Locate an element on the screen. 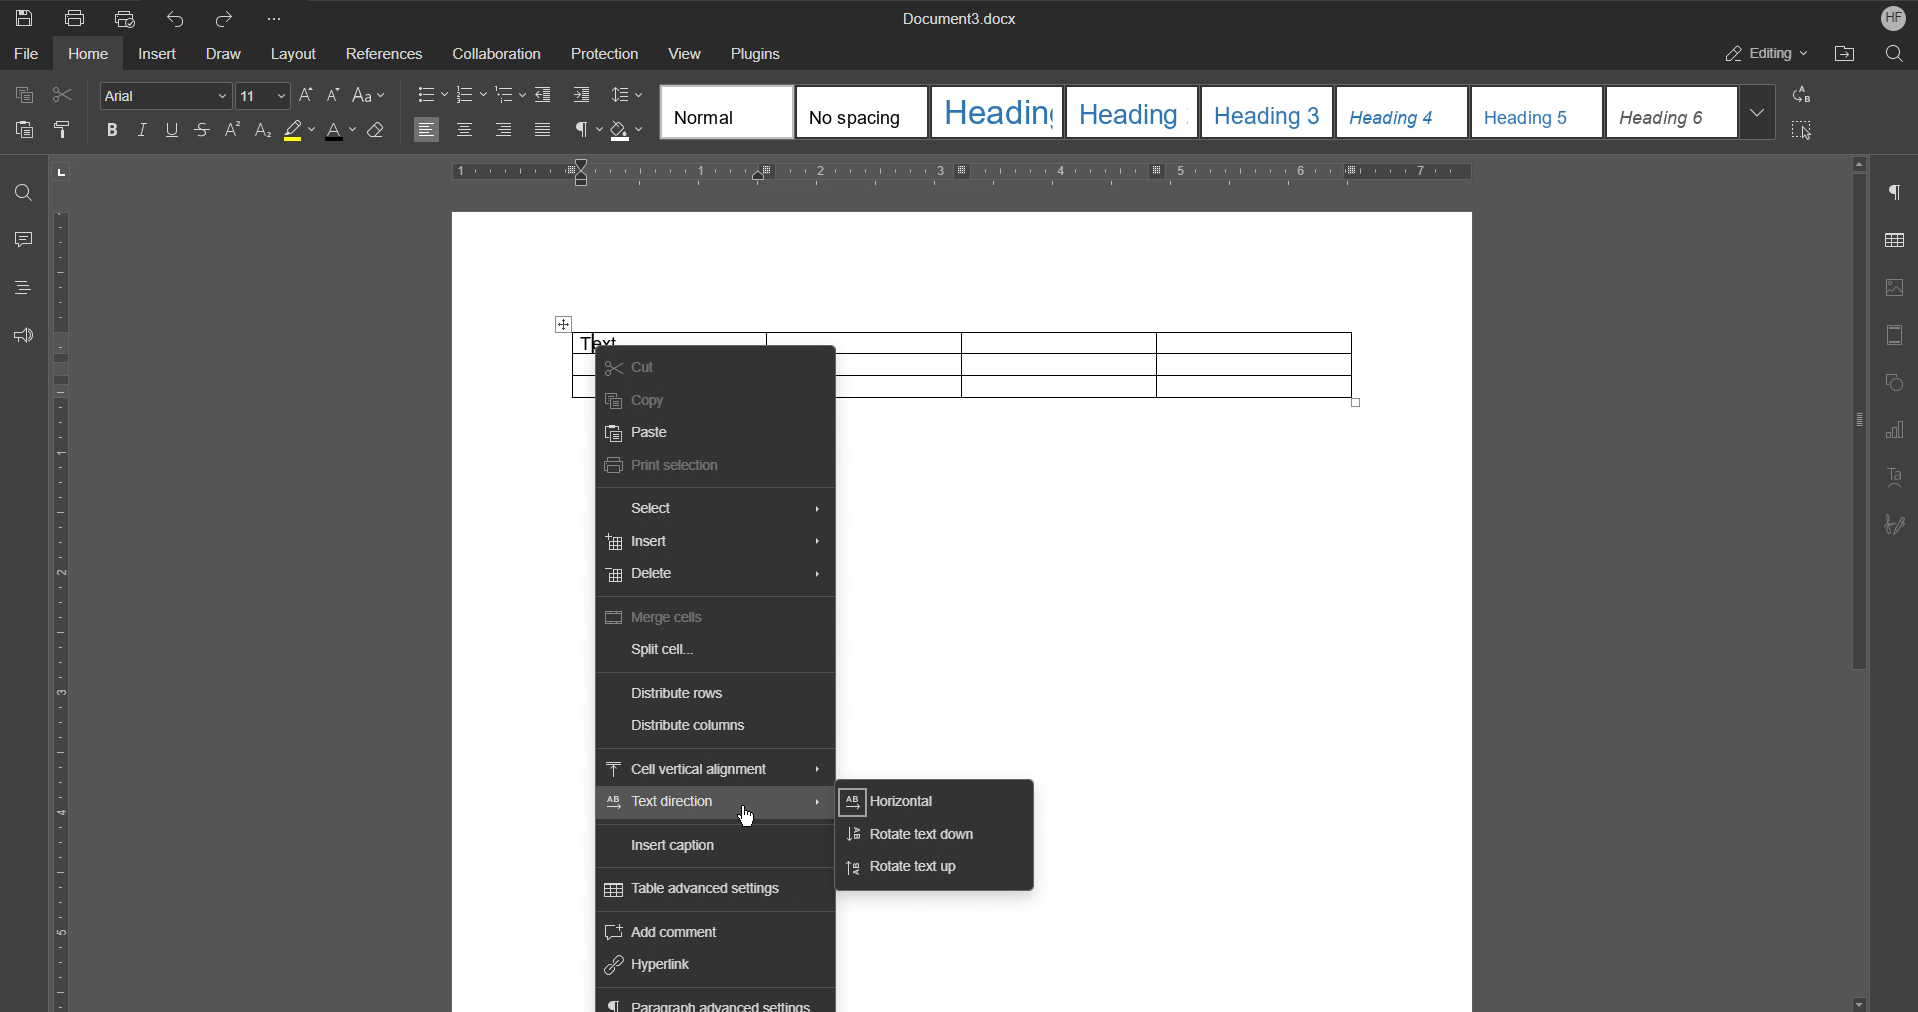 The image size is (1918, 1012). Protection is located at coordinates (604, 52).